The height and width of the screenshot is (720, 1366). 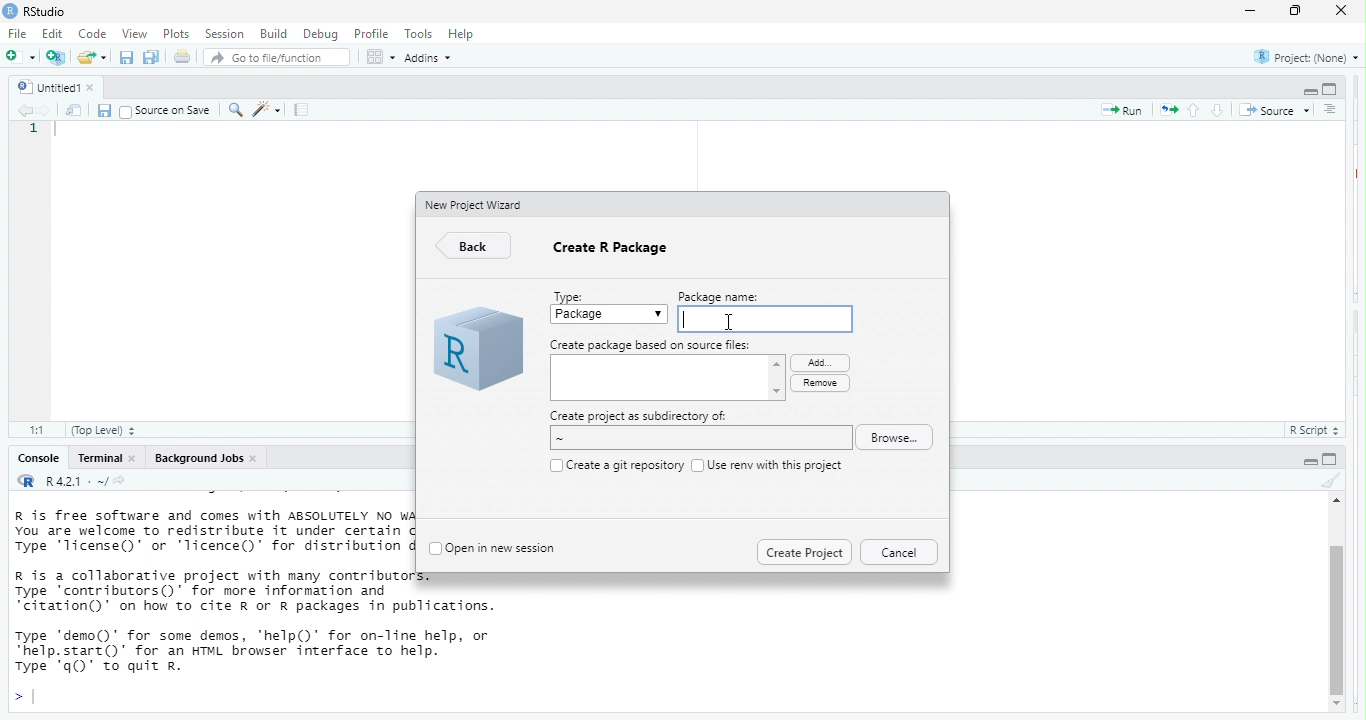 What do you see at coordinates (731, 295) in the screenshot?
I see `Package name:` at bounding box center [731, 295].